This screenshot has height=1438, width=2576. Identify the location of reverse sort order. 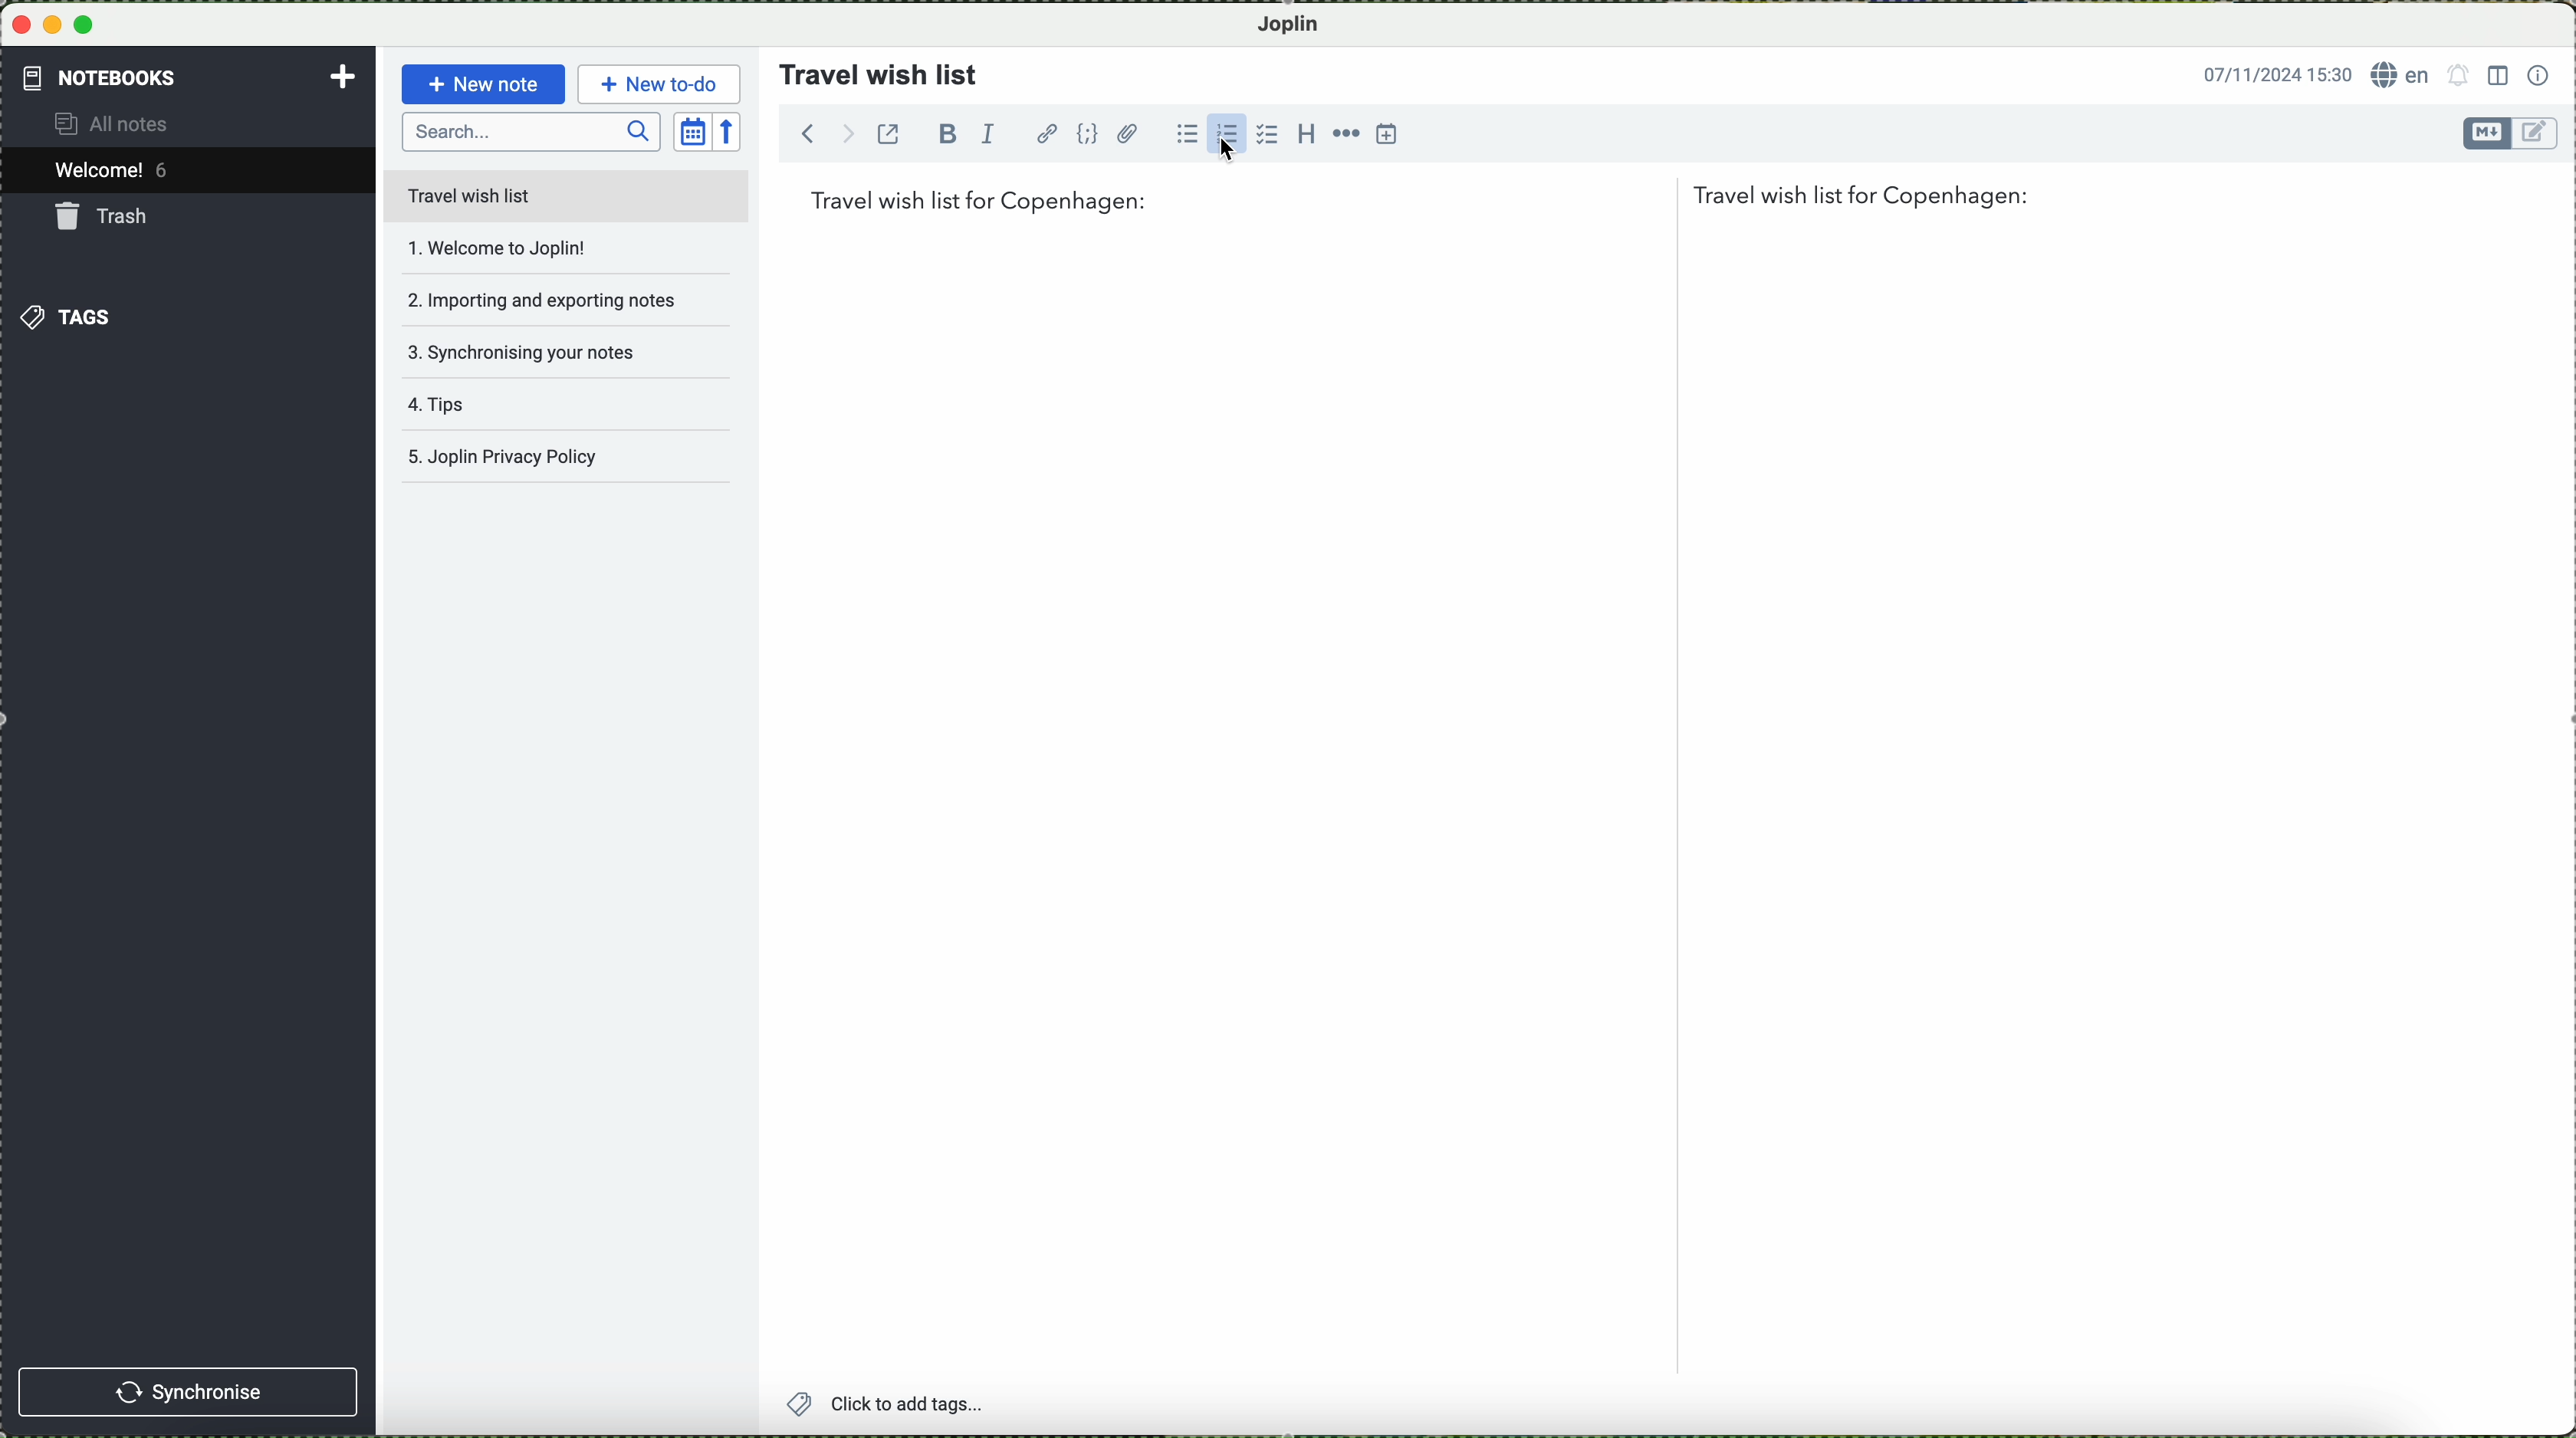
(732, 130).